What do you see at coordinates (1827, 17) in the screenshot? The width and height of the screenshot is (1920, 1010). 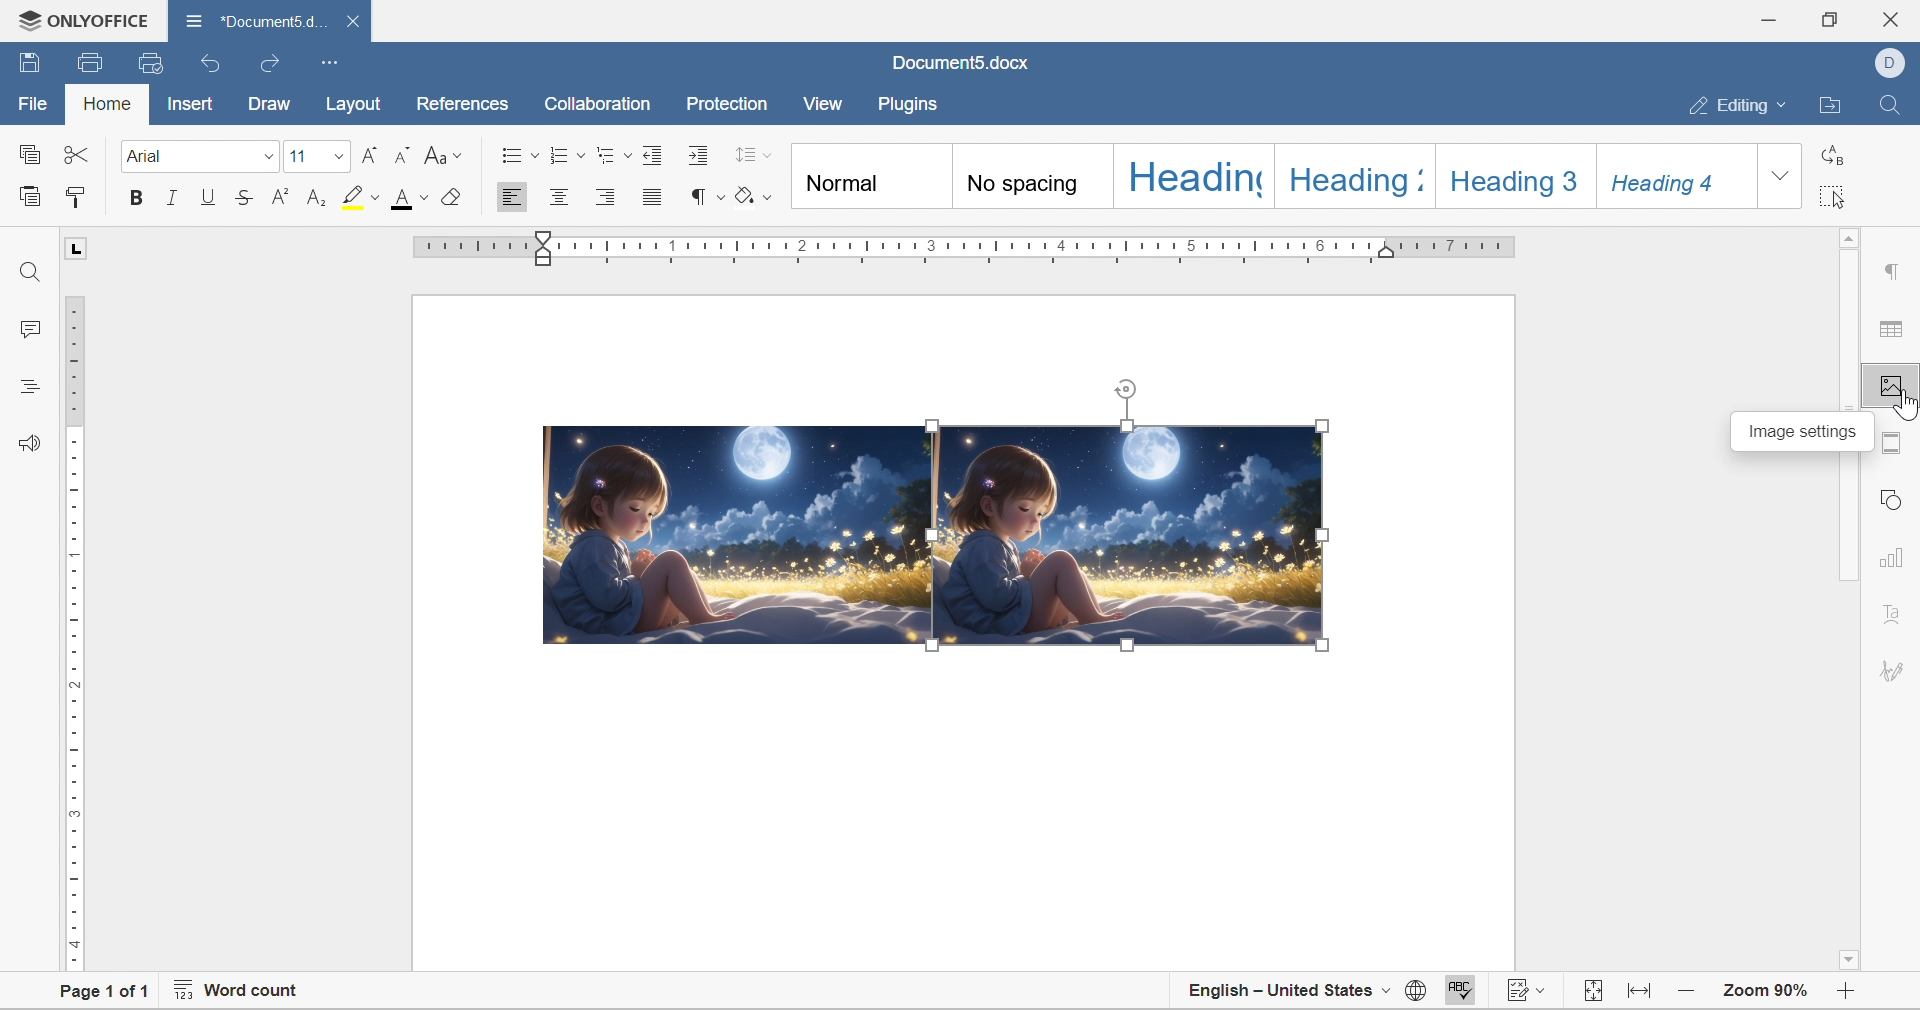 I see `restore down` at bounding box center [1827, 17].